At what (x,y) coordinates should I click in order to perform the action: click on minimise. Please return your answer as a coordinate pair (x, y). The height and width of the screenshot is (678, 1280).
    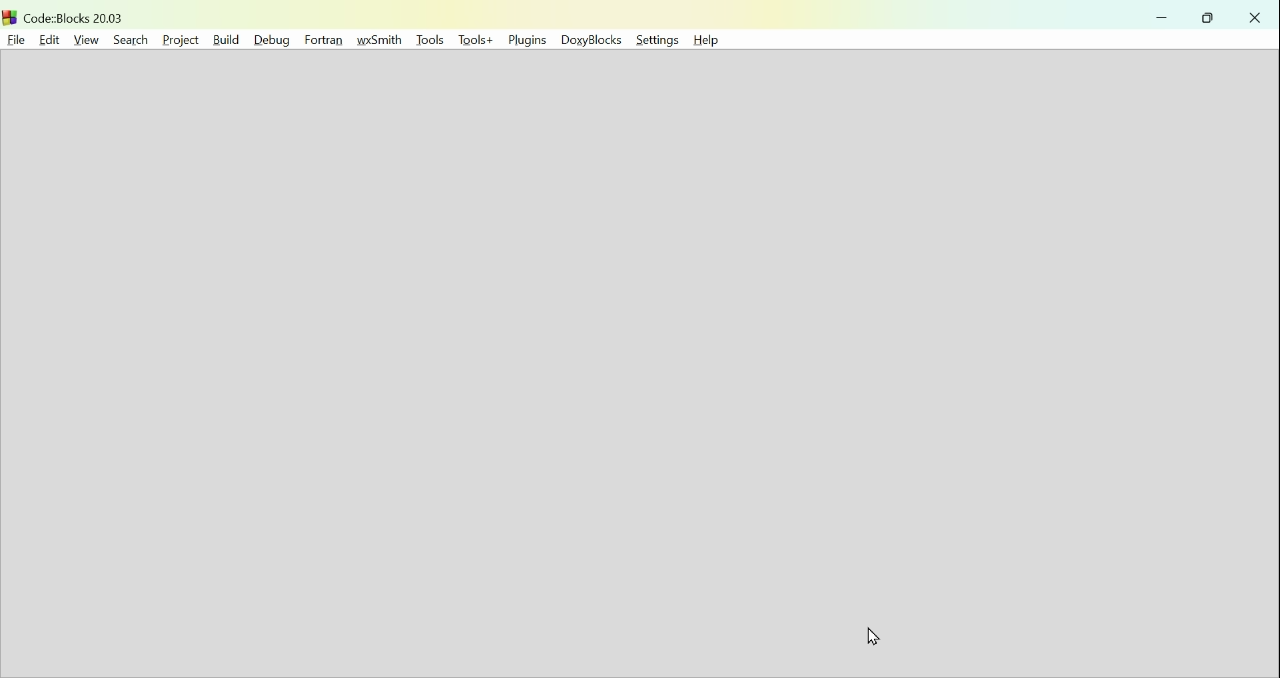
    Looking at the image, I should click on (1162, 17).